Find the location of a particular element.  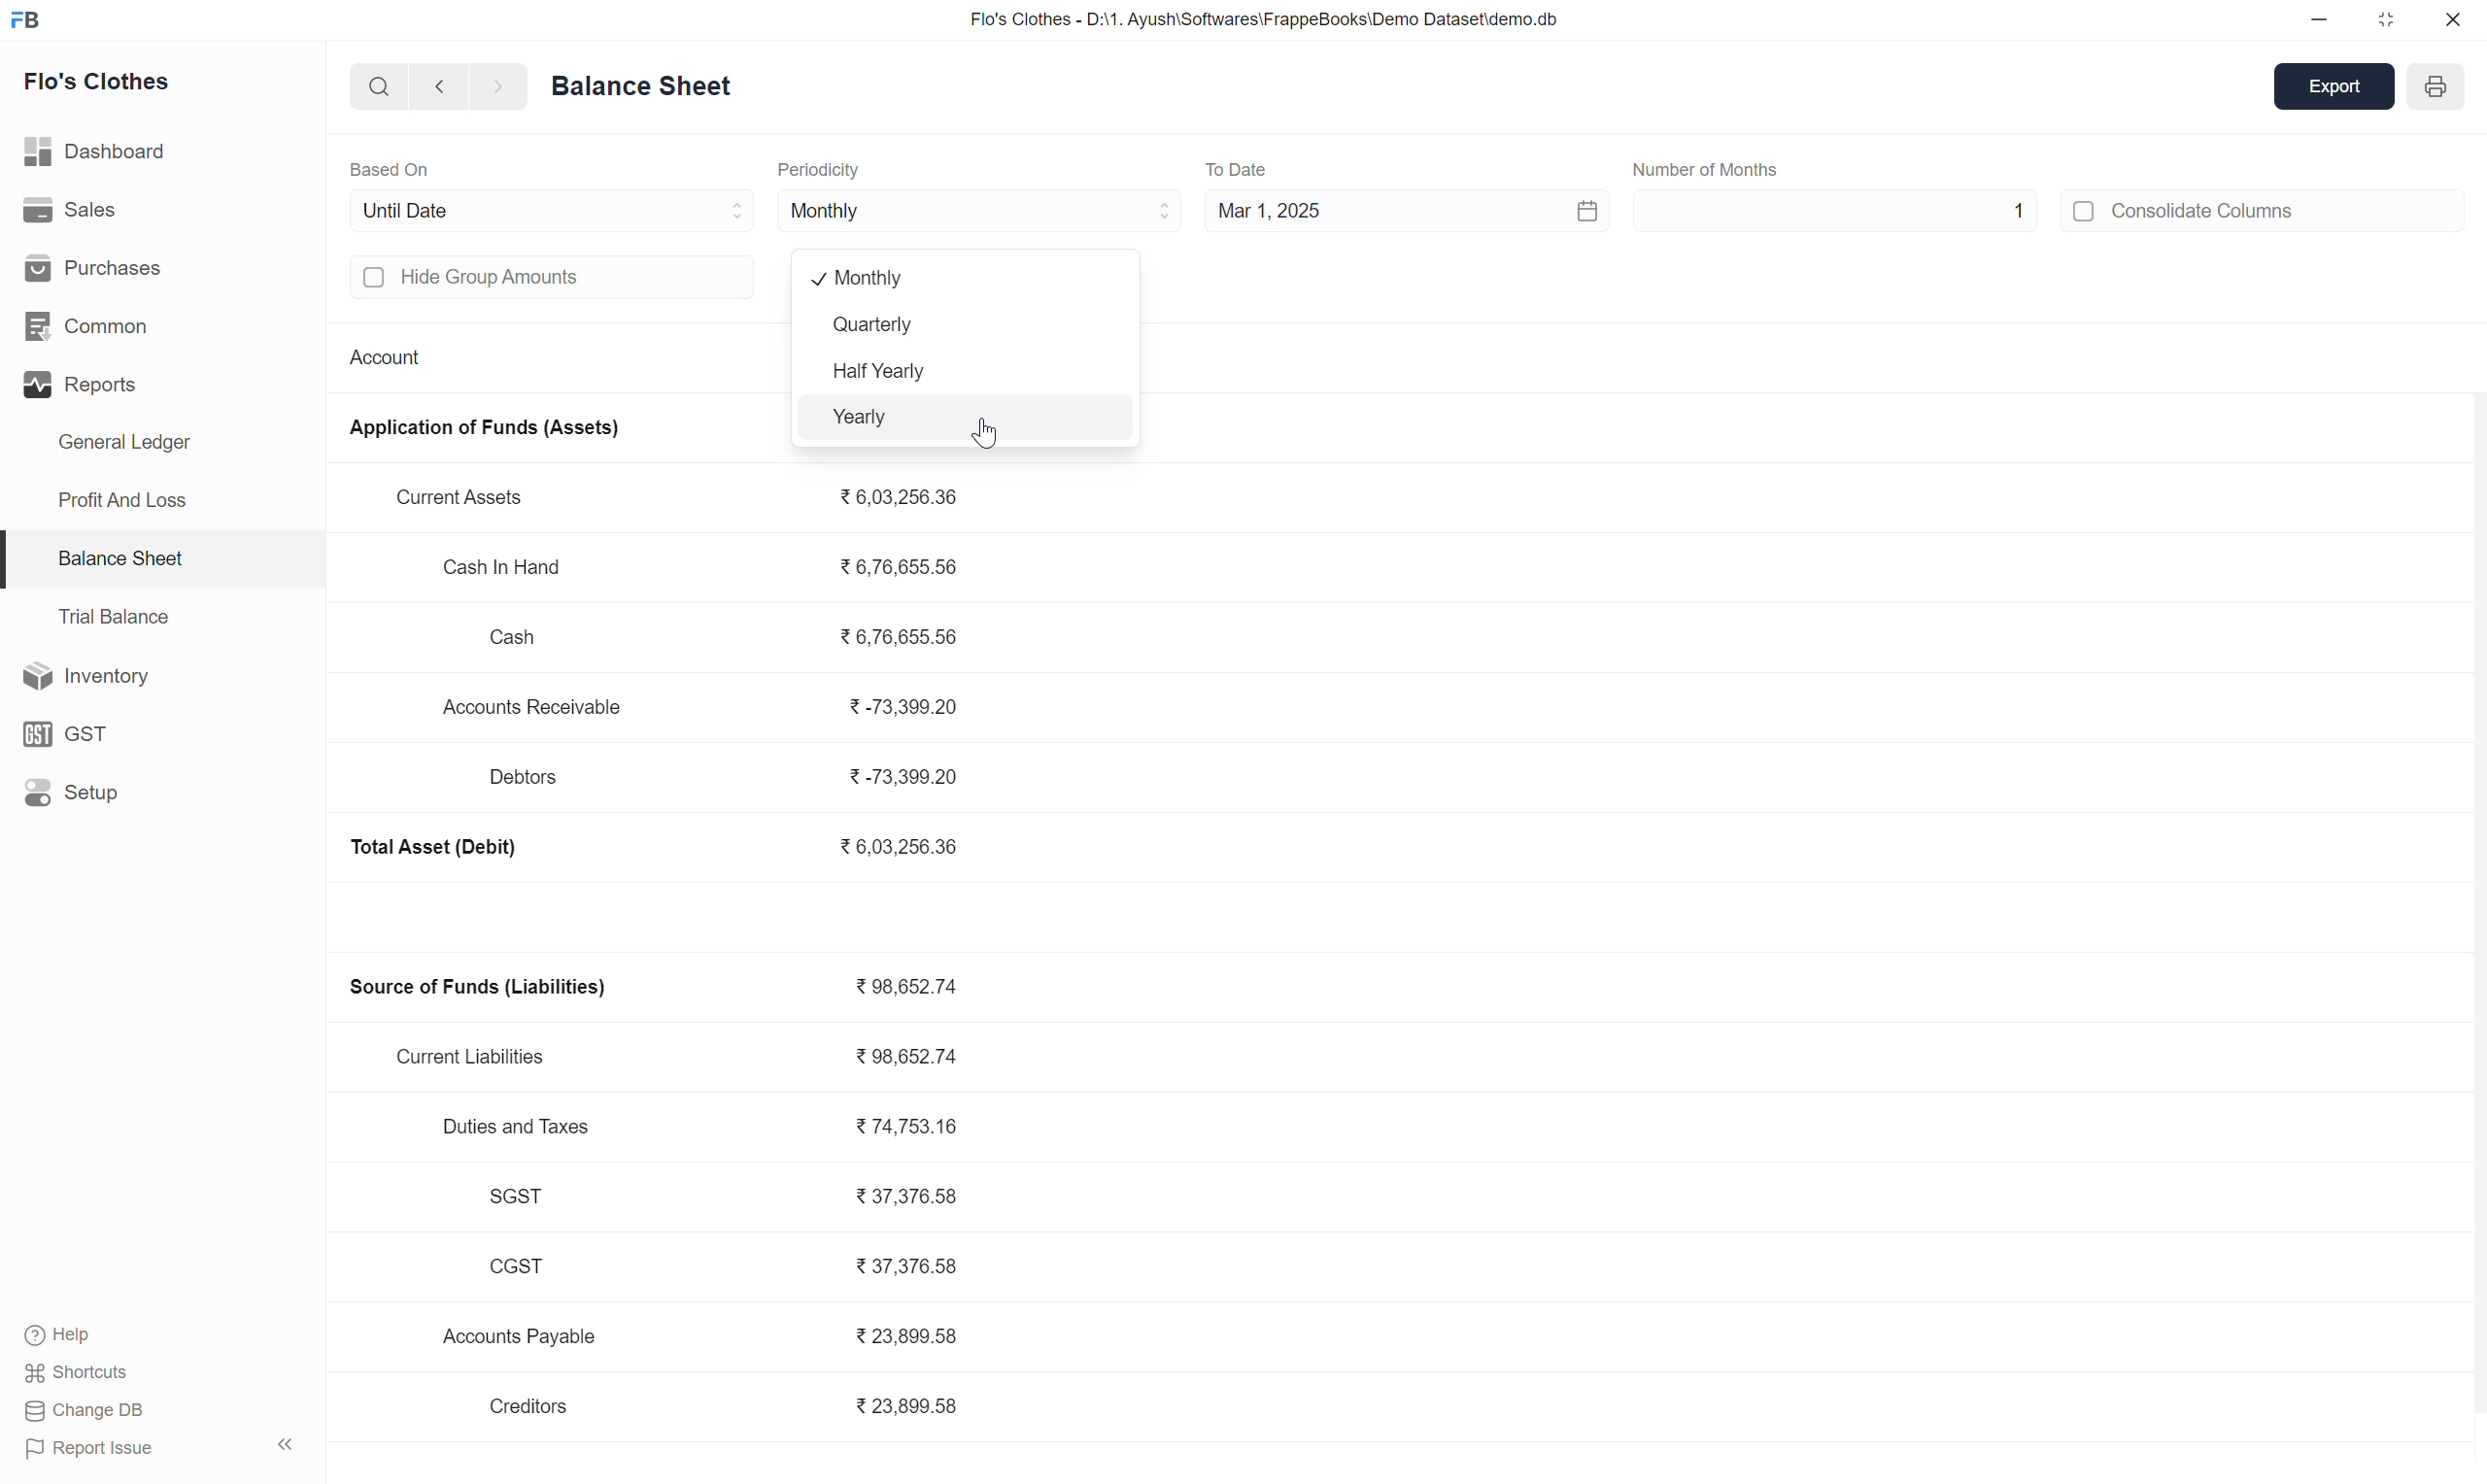

GST is located at coordinates (72, 729).